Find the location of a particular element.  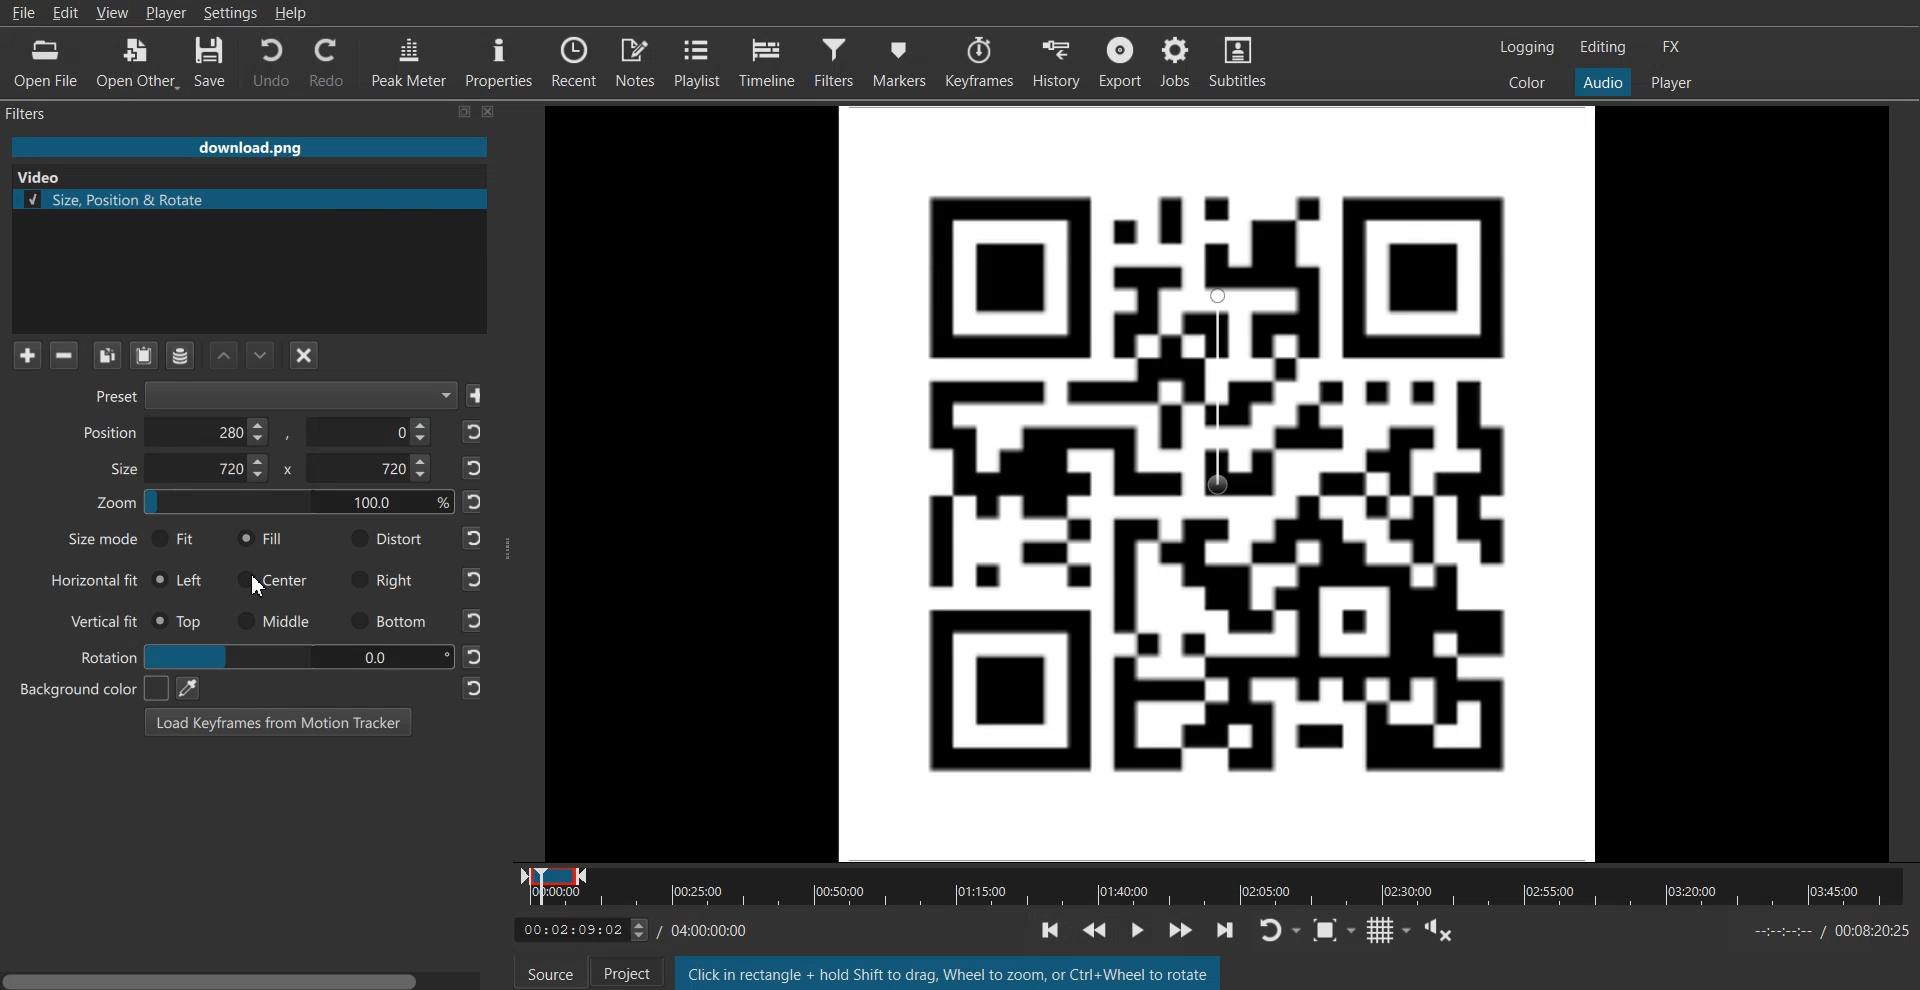

Fill is located at coordinates (261, 539).